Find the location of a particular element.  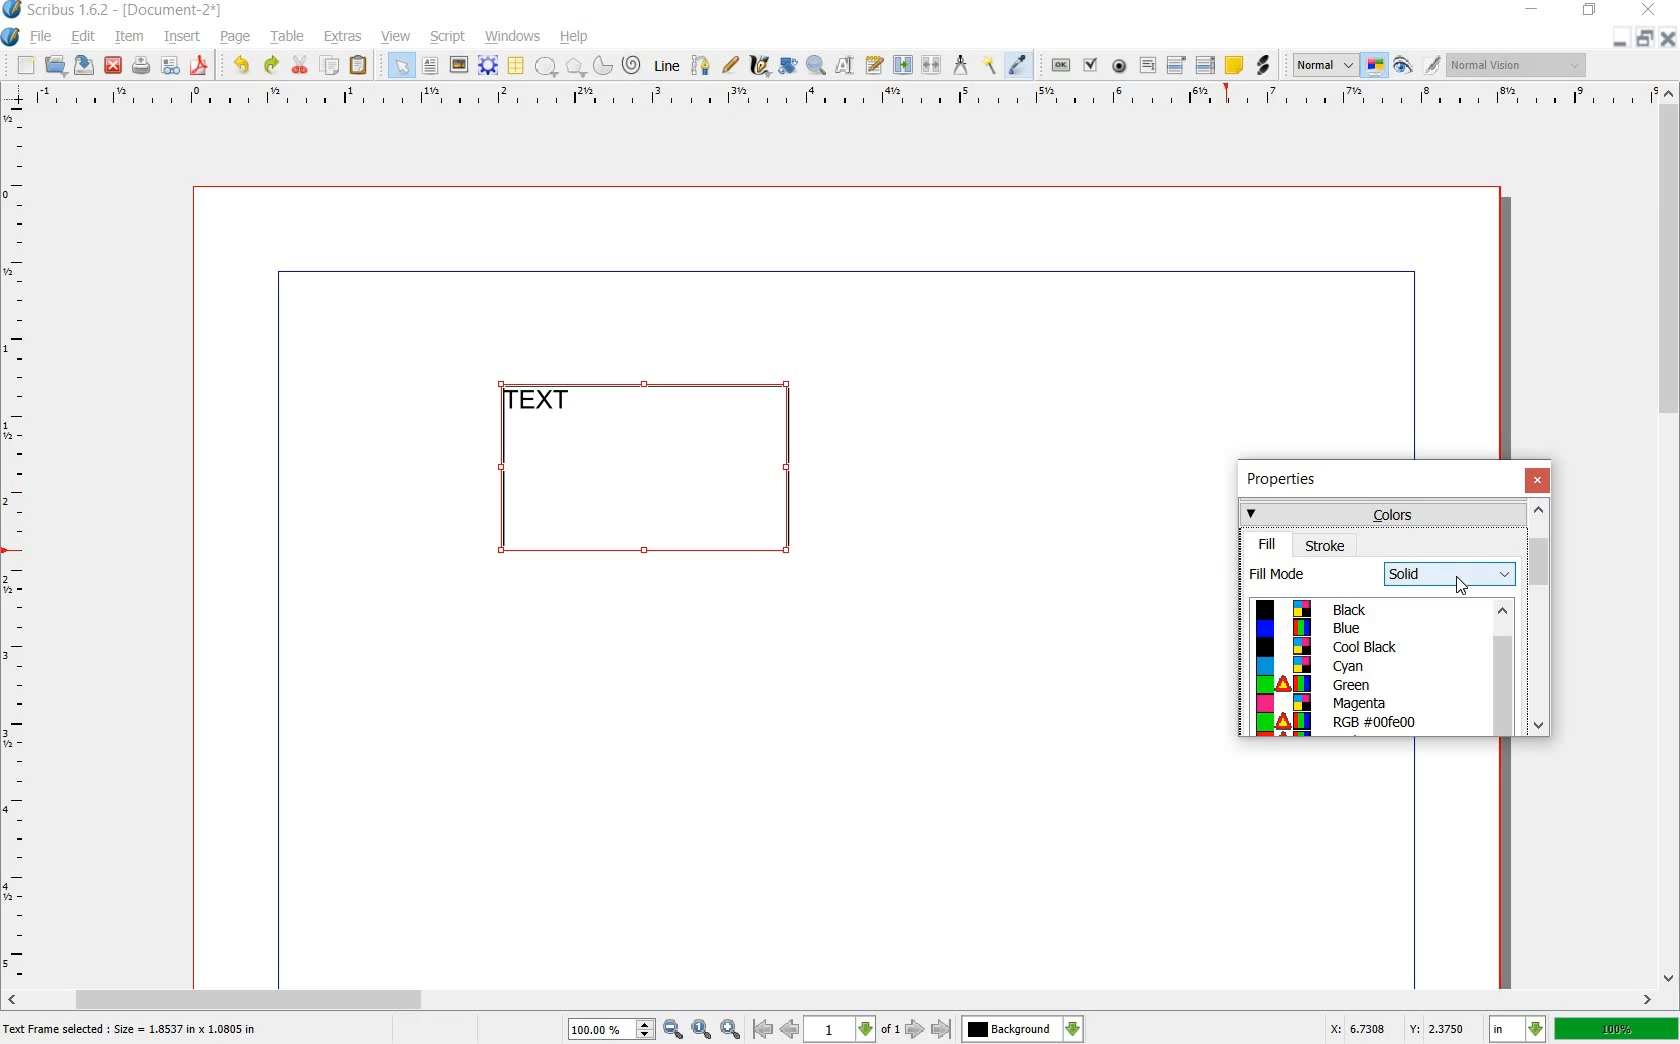

scrollbar is located at coordinates (1503, 670).